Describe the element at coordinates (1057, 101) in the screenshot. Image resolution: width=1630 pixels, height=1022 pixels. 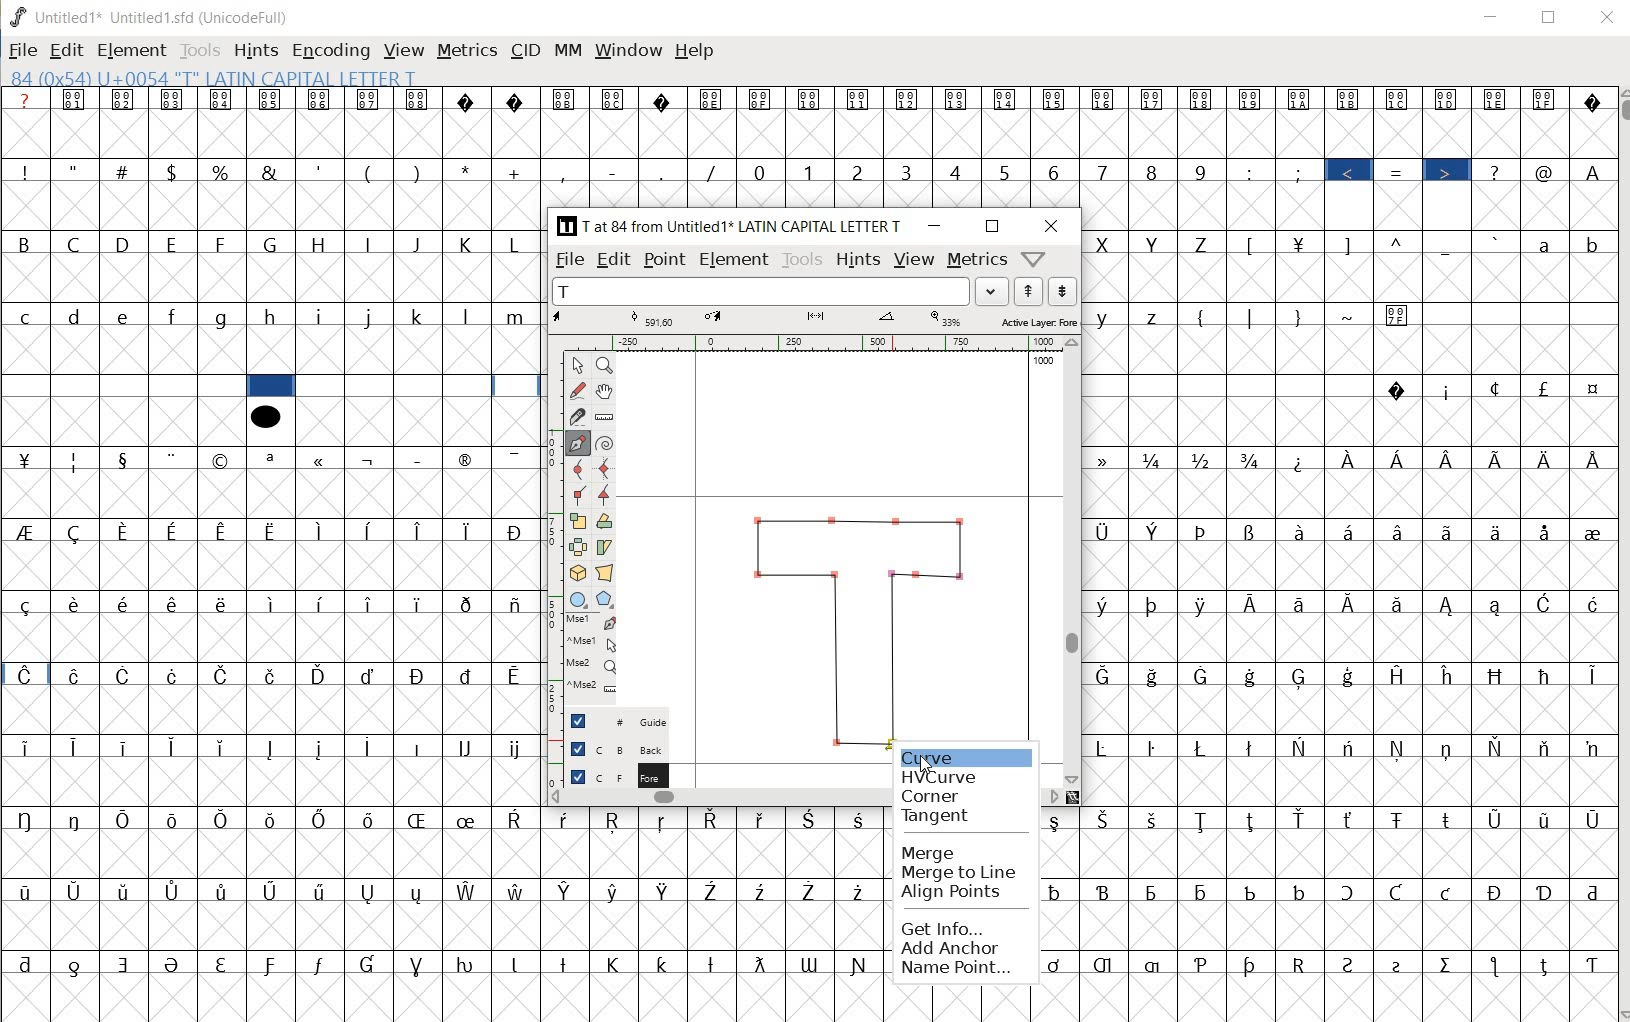
I see `Symbol` at that location.